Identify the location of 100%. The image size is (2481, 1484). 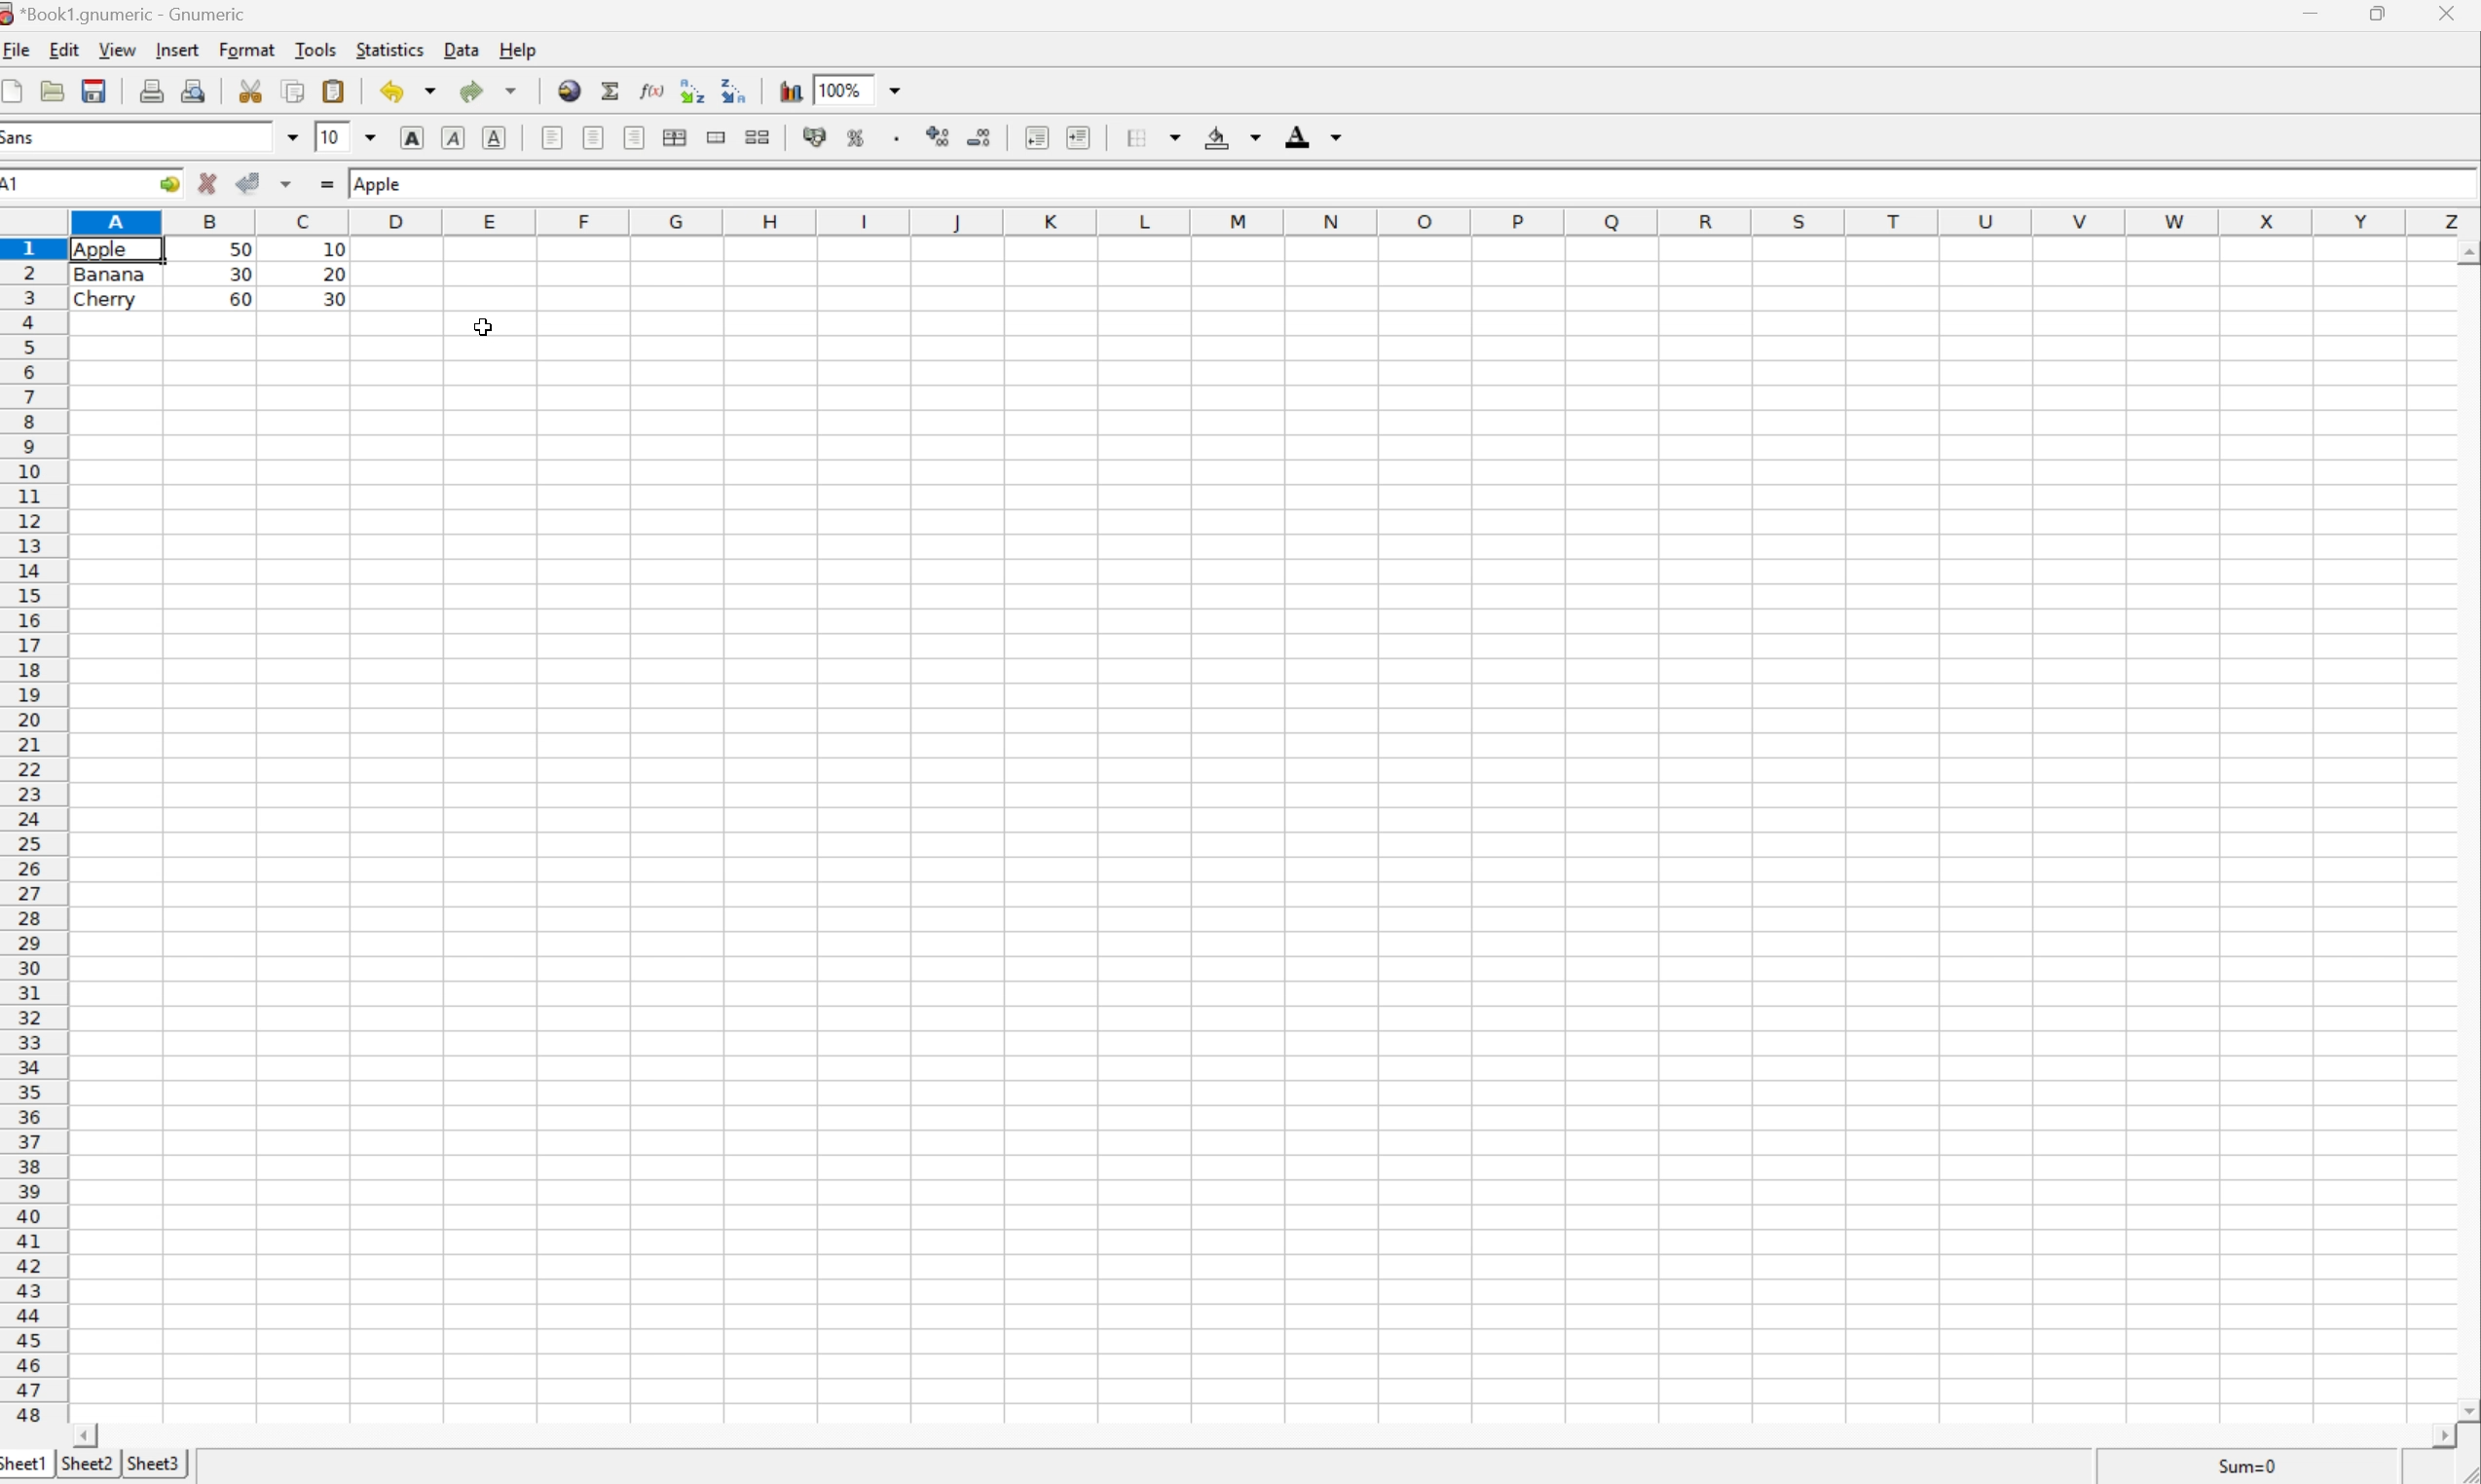
(839, 87).